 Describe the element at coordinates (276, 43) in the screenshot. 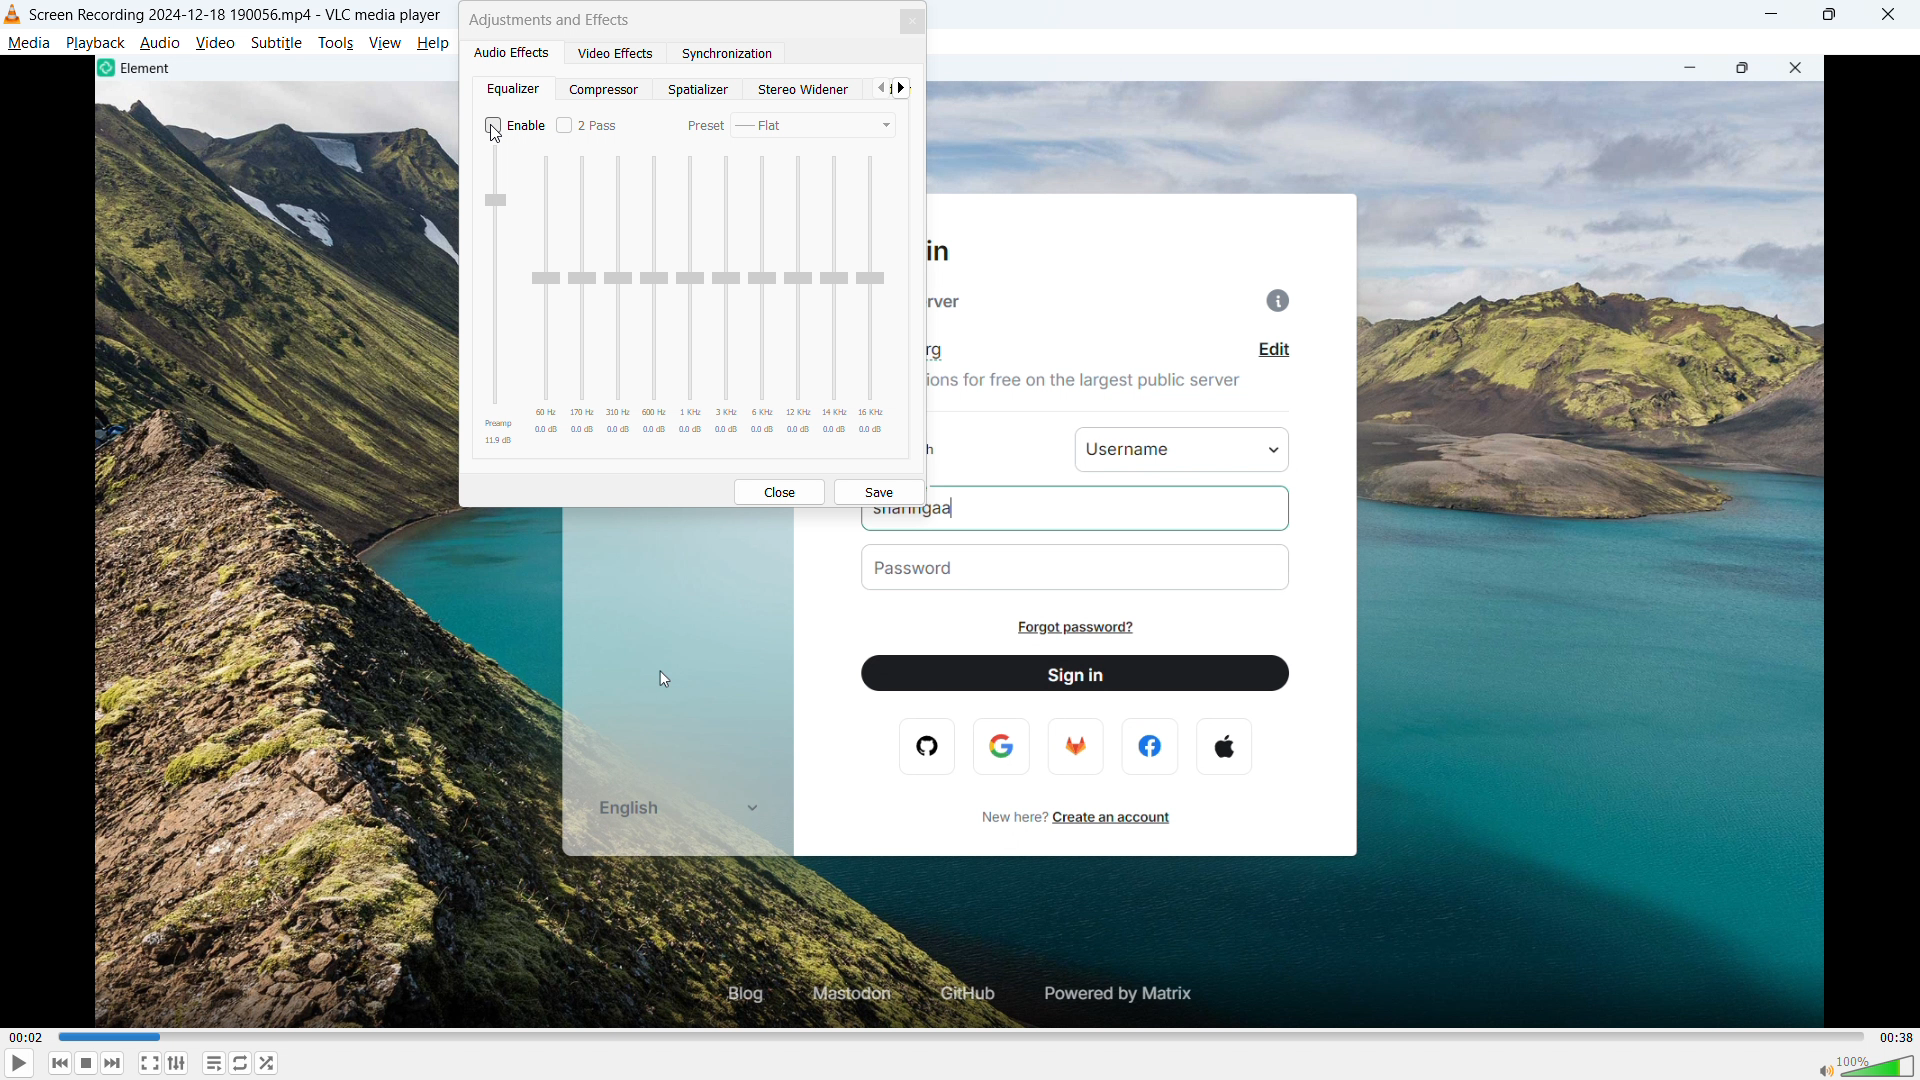

I see `Subtitle ` at that location.